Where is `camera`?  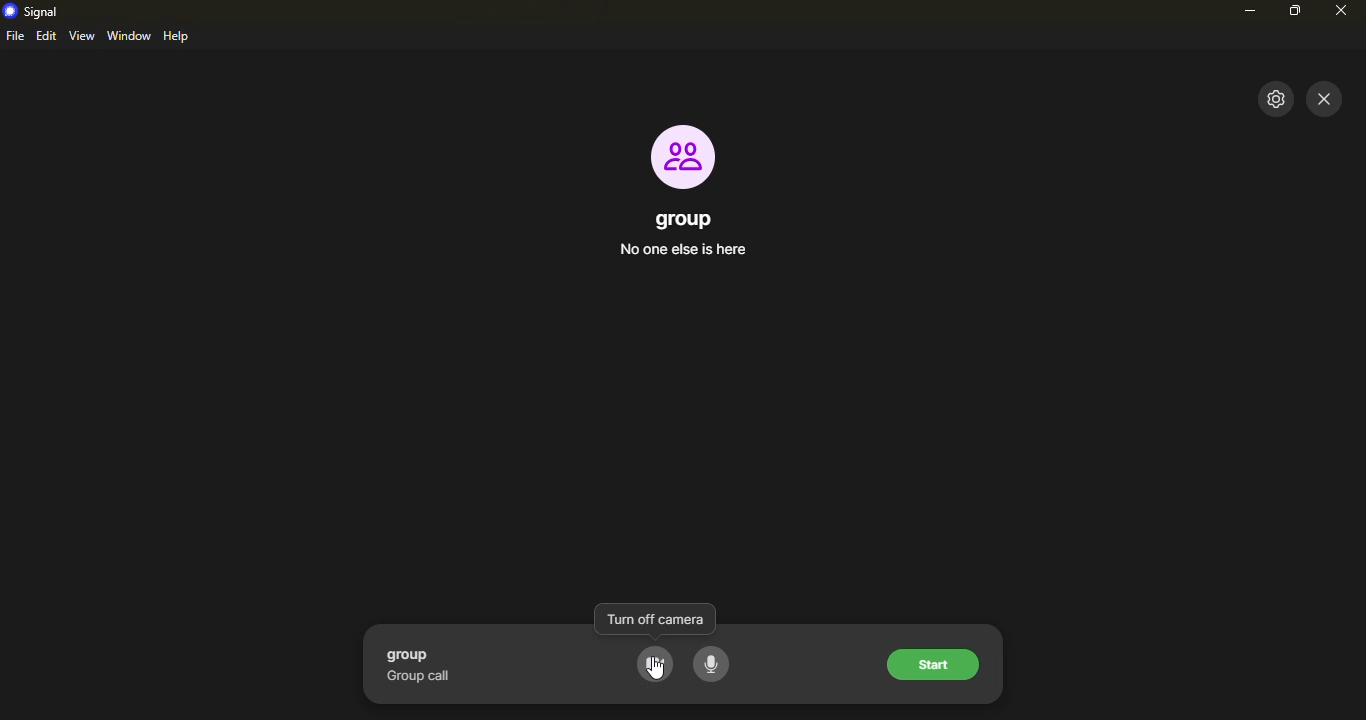
camera is located at coordinates (657, 665).